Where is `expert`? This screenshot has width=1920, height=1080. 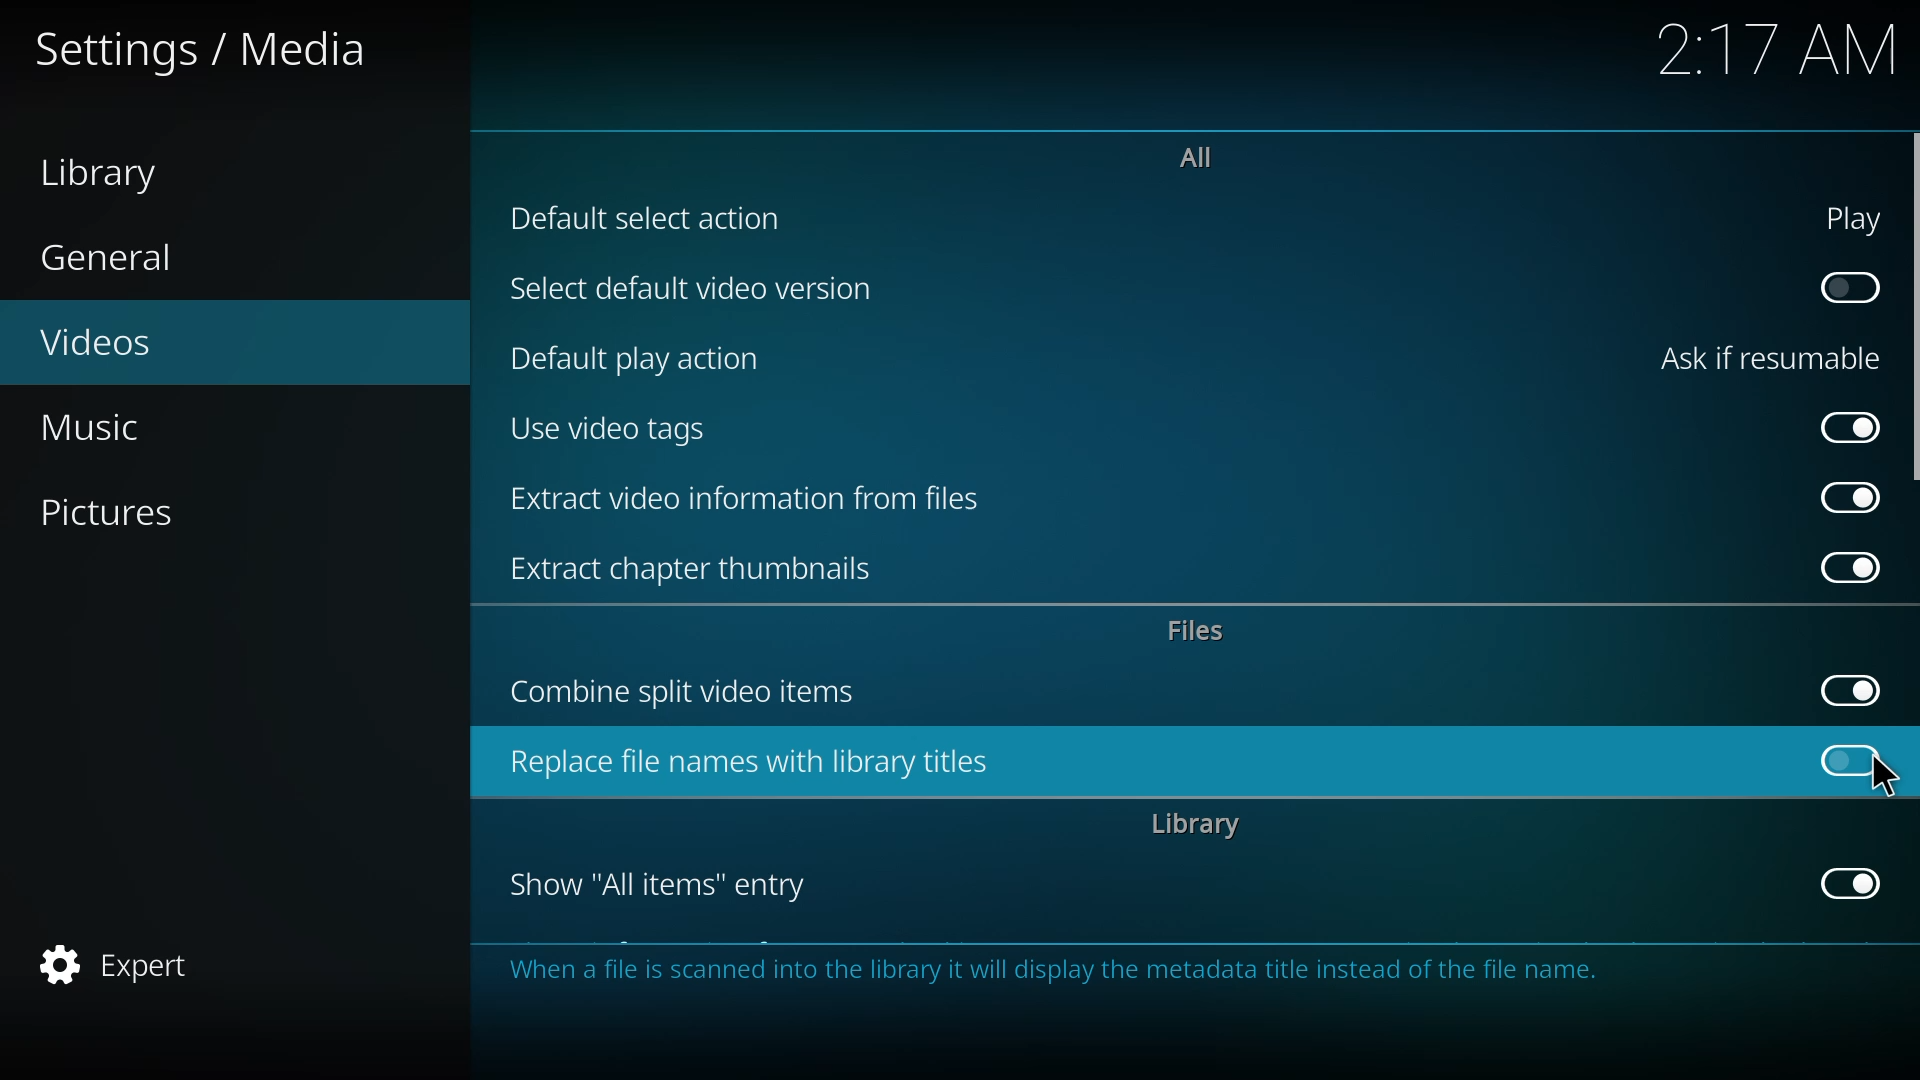
expert is located at coordinates (120, 959).